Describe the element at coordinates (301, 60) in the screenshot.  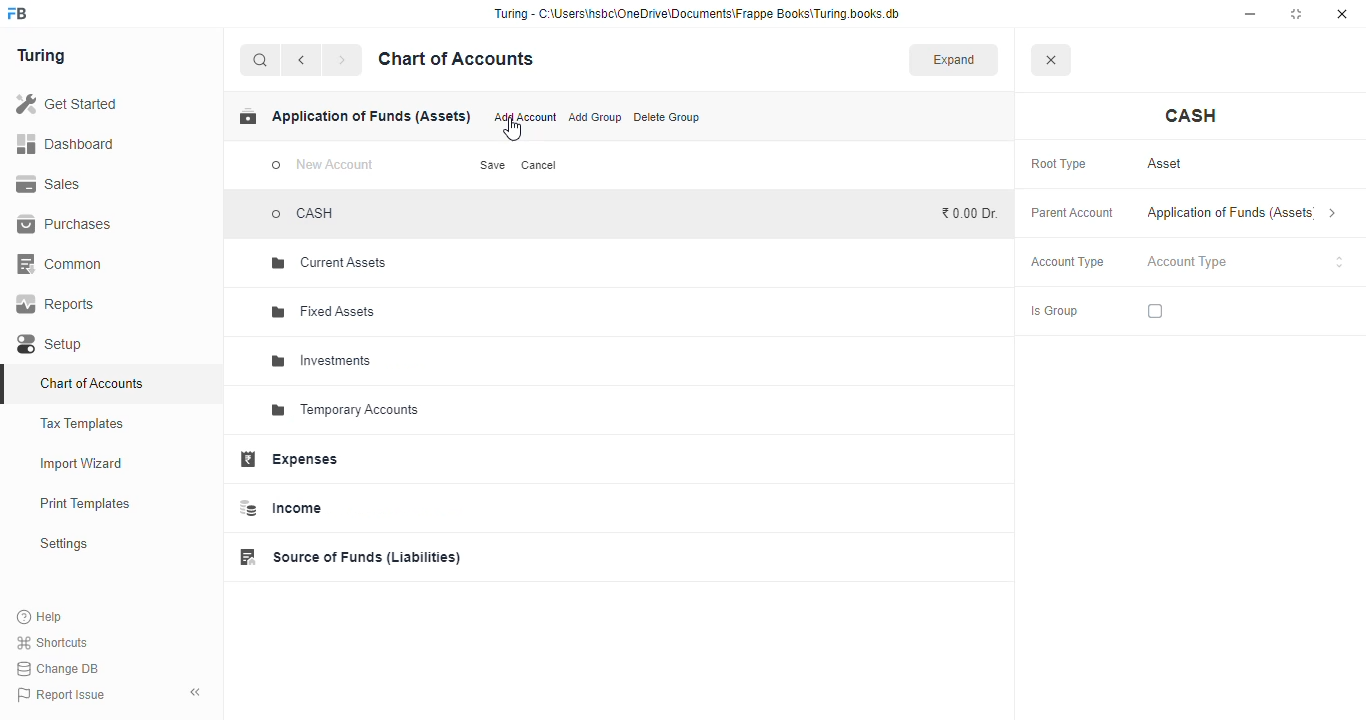
I see `back` at that location.